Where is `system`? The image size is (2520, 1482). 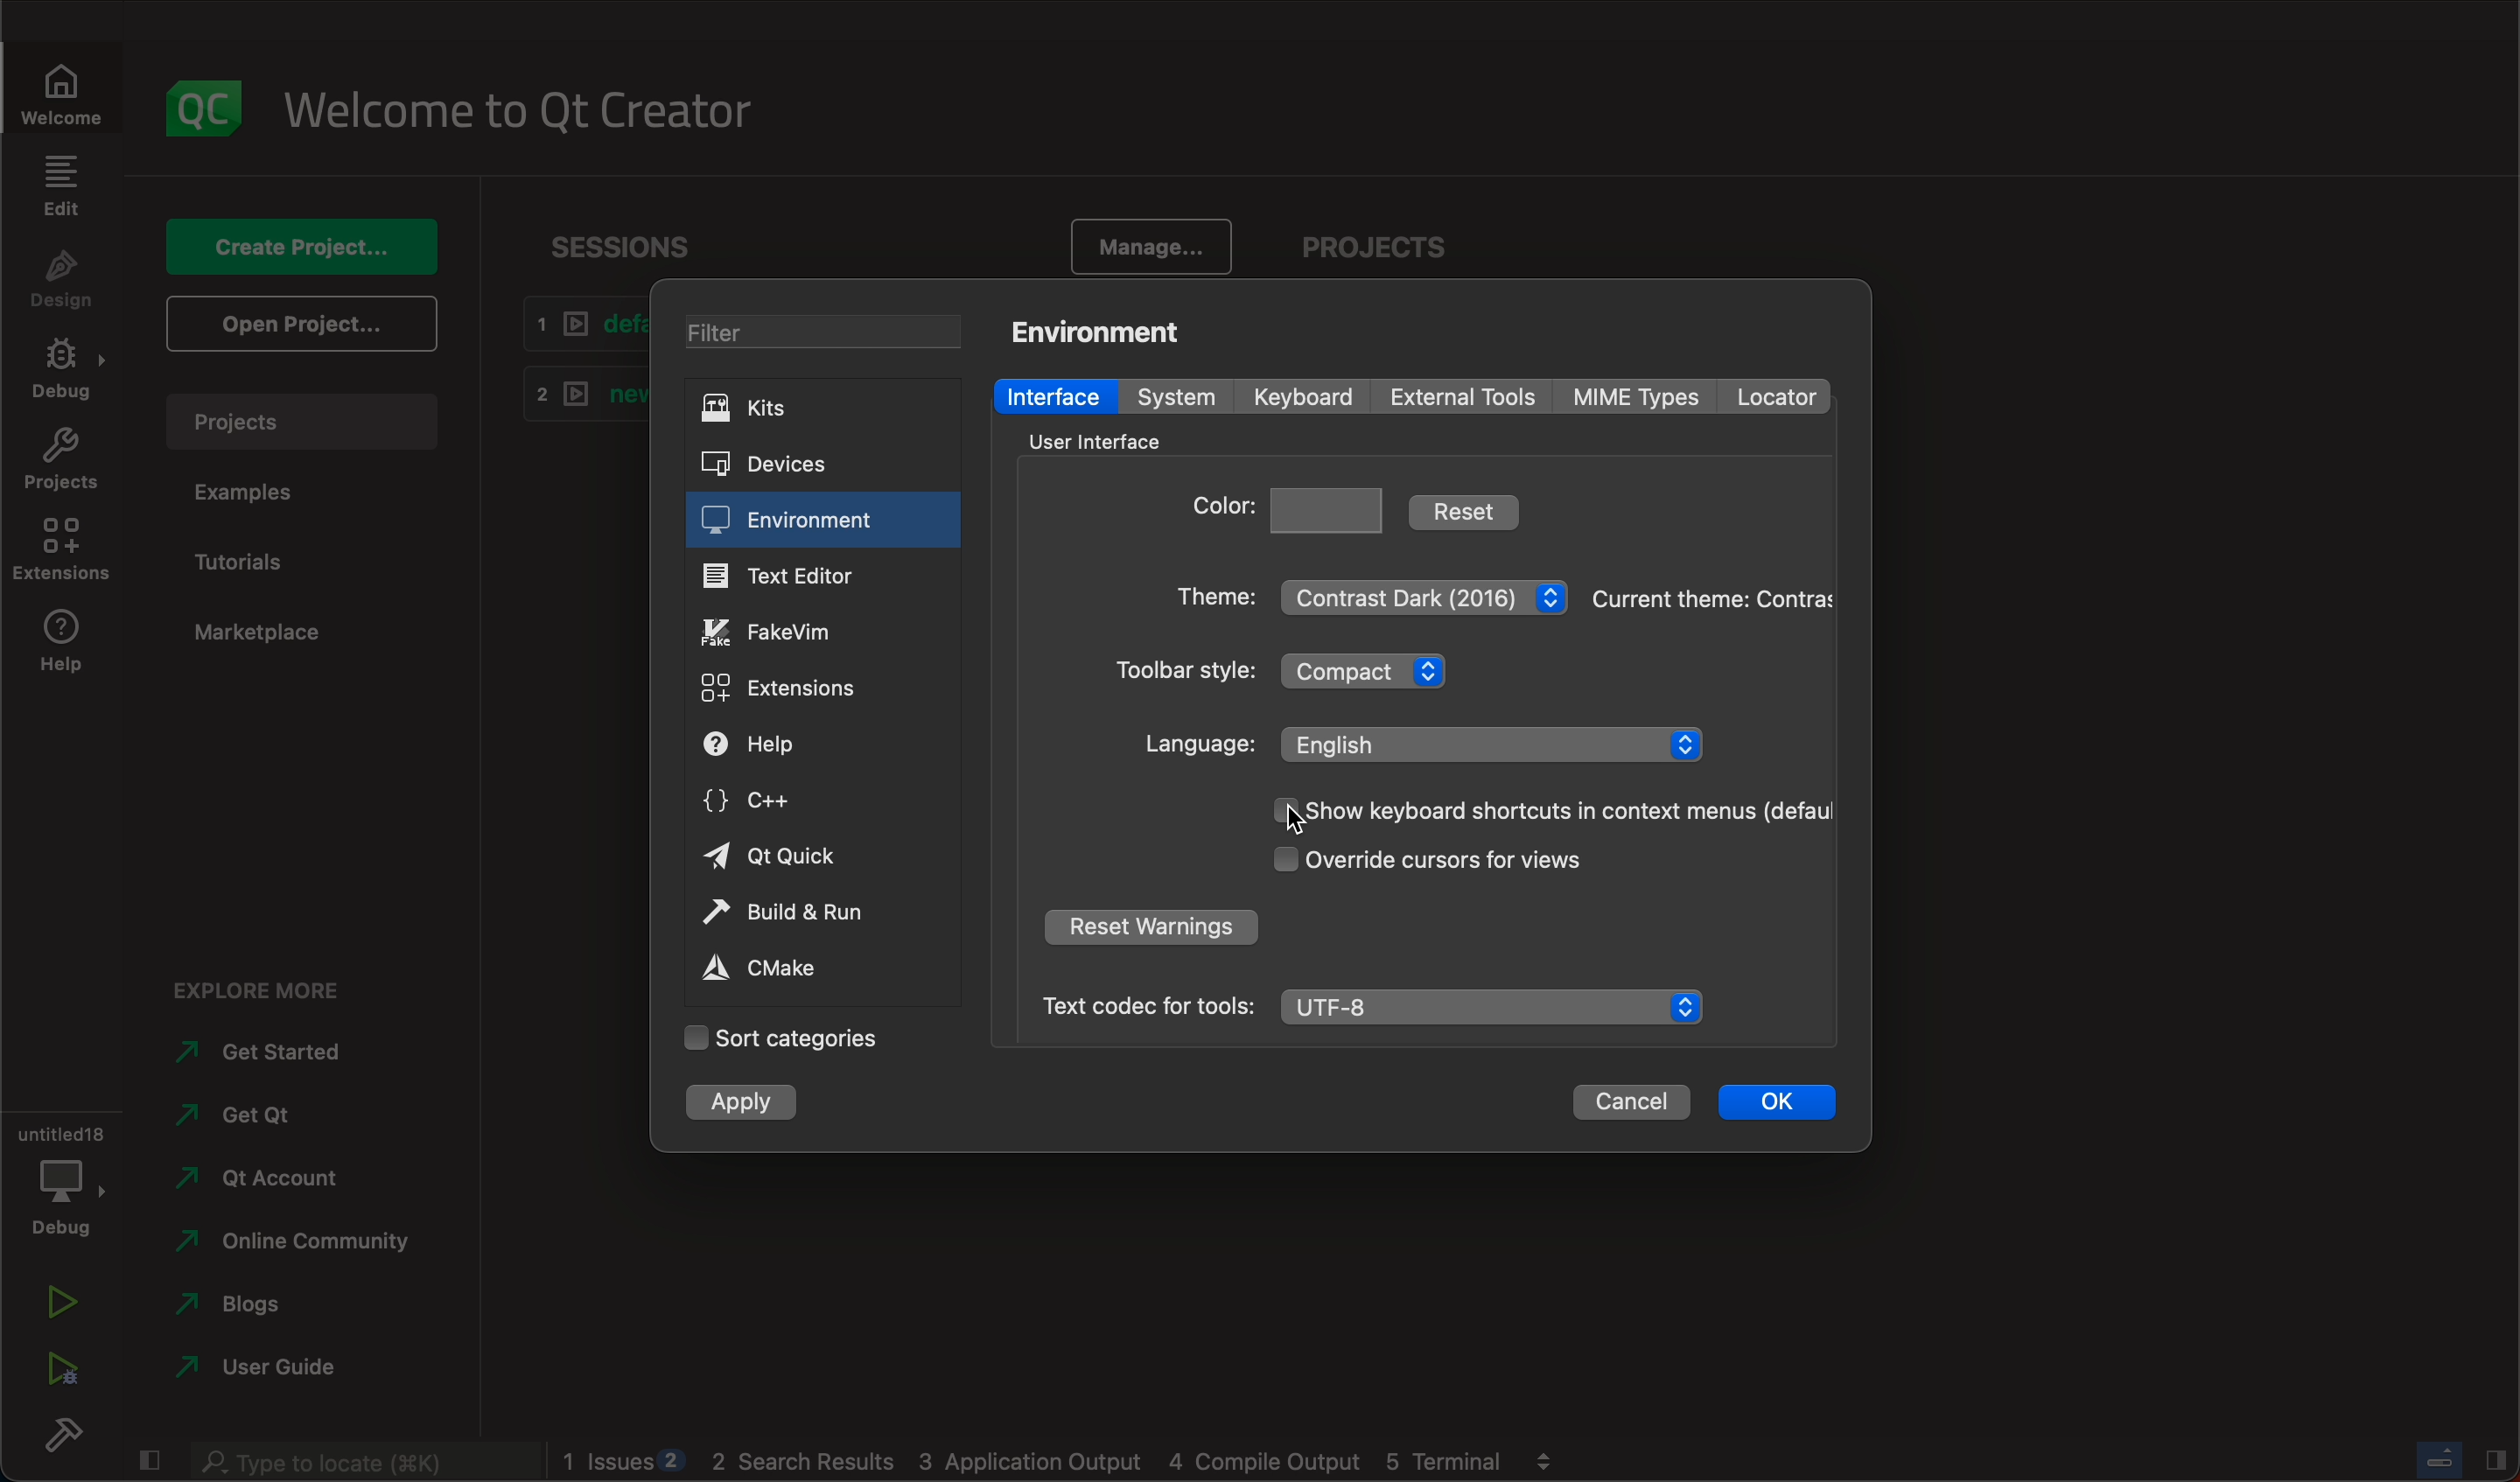
system is located at coordinates (1172, 396).